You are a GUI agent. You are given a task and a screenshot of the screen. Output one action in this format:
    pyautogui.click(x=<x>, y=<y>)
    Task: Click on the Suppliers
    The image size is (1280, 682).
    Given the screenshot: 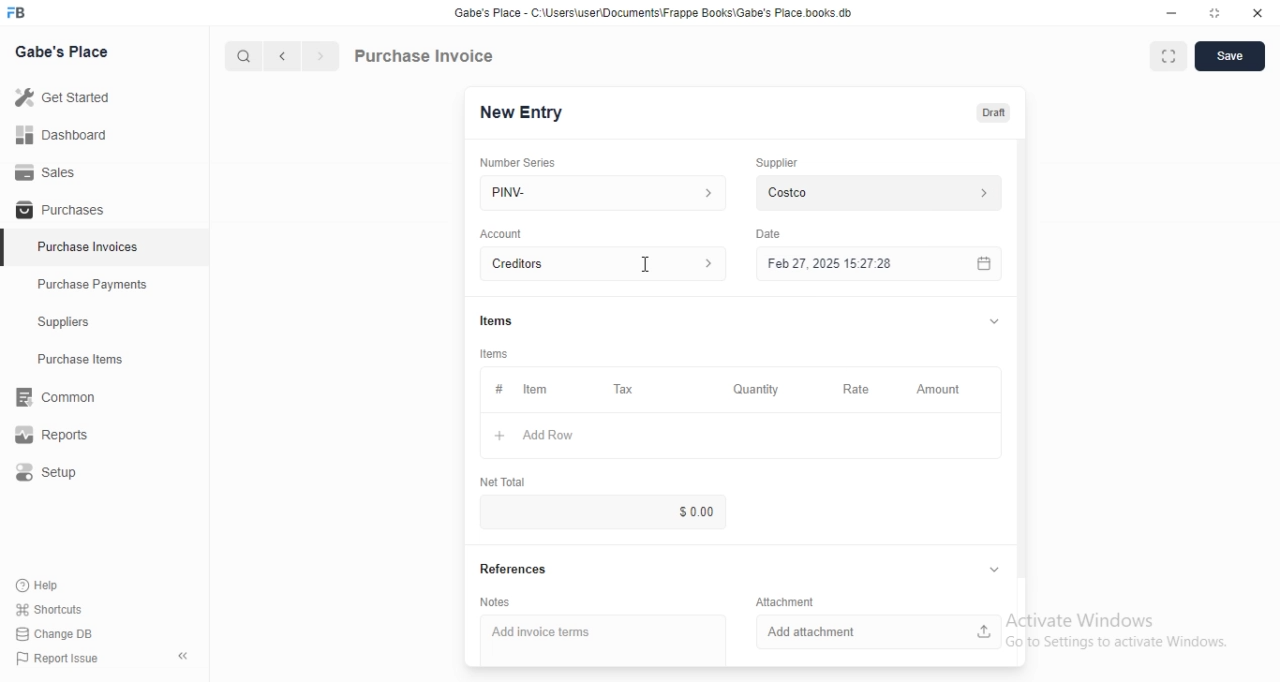 What is the action you would take?
    pyautogui.click(x=104, y=321)
    